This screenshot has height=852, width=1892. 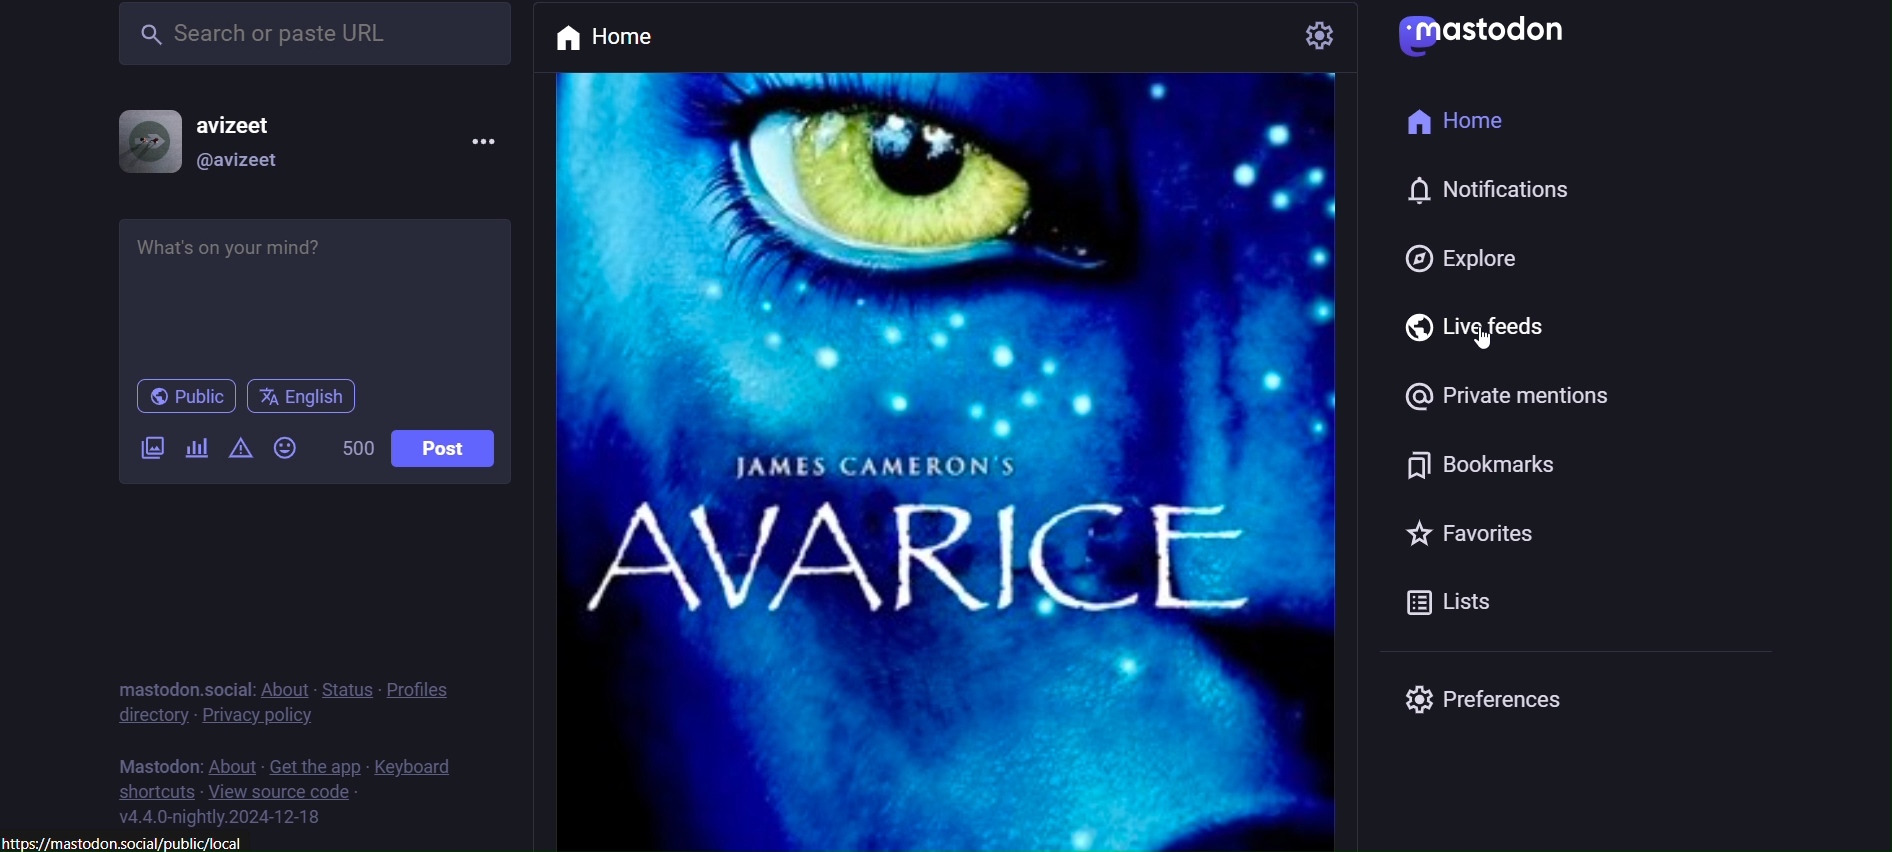 What do you see at coordinates (1488, 348) in the screenshot?
I see `cursor` at bounding box center [1488, 348].